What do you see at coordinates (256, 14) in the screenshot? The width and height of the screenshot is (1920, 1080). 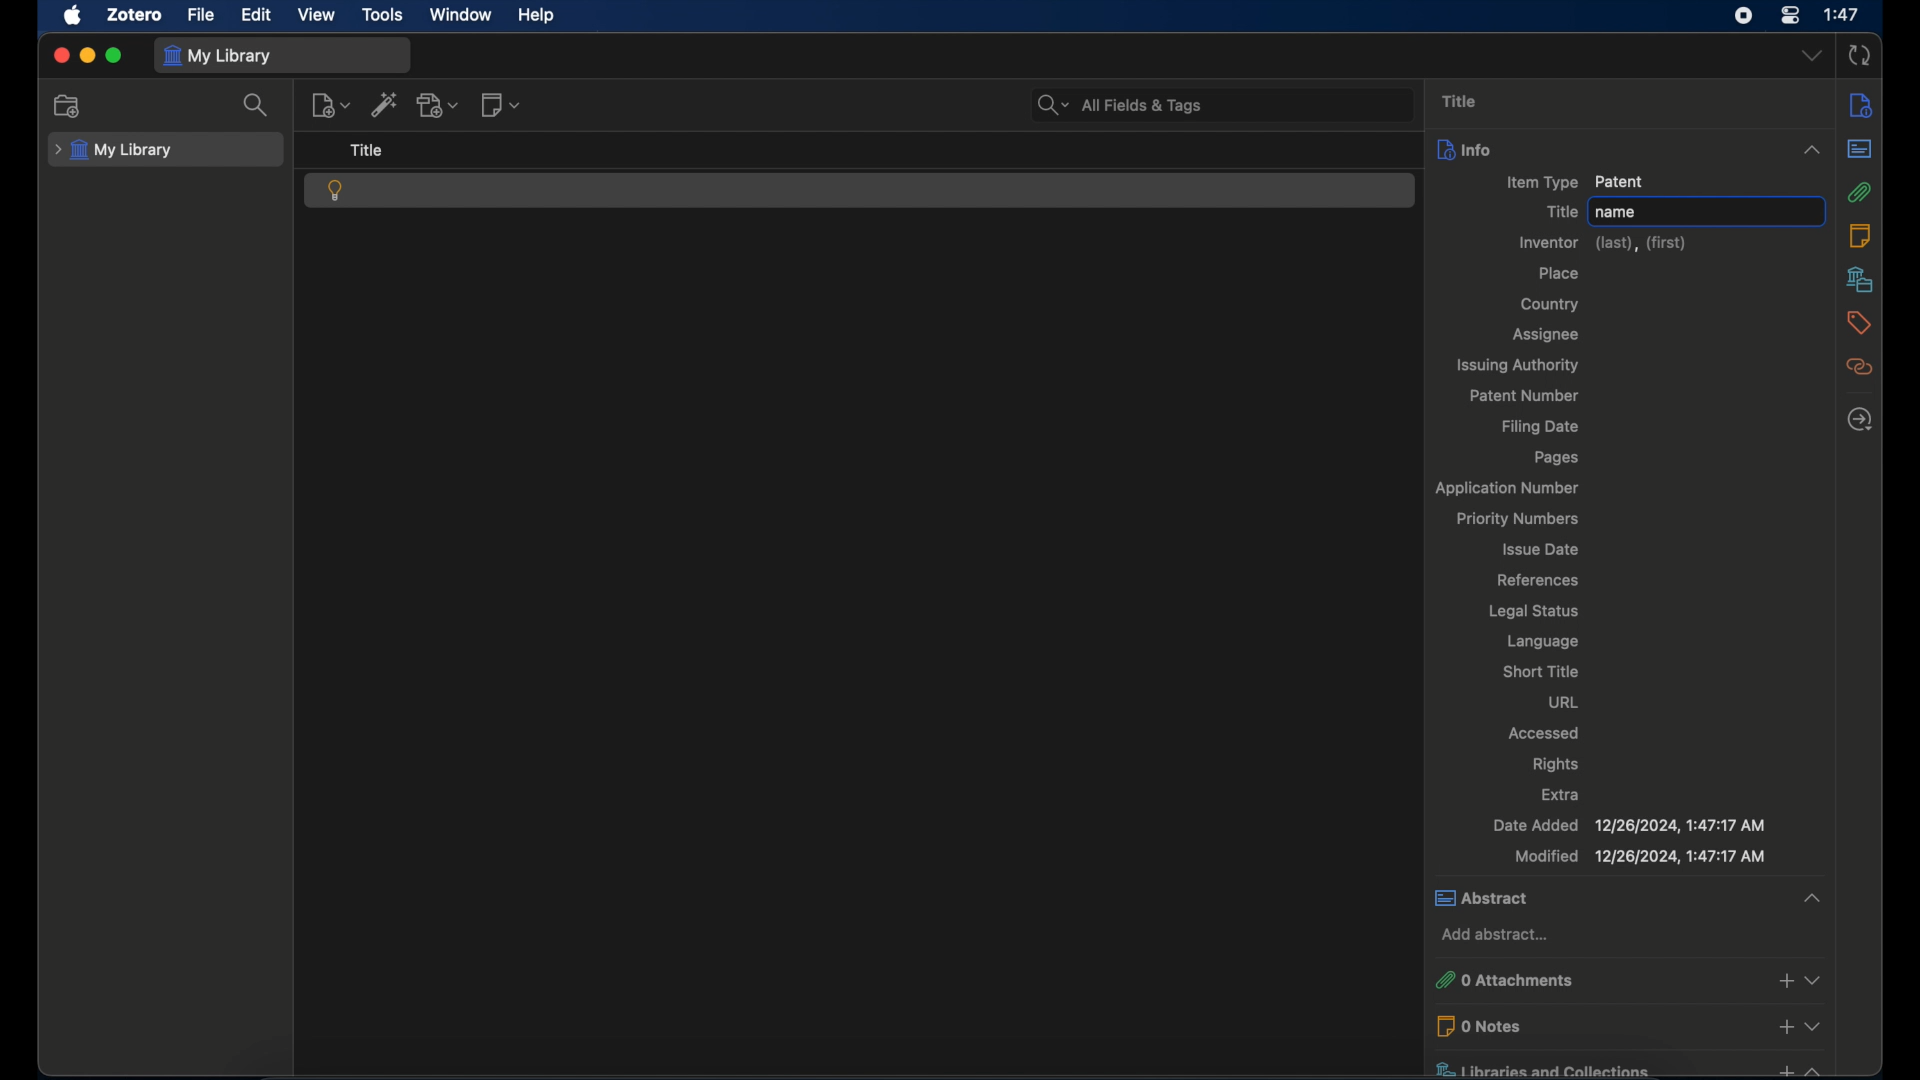 I see `edit` at bounding box center [256, 14].